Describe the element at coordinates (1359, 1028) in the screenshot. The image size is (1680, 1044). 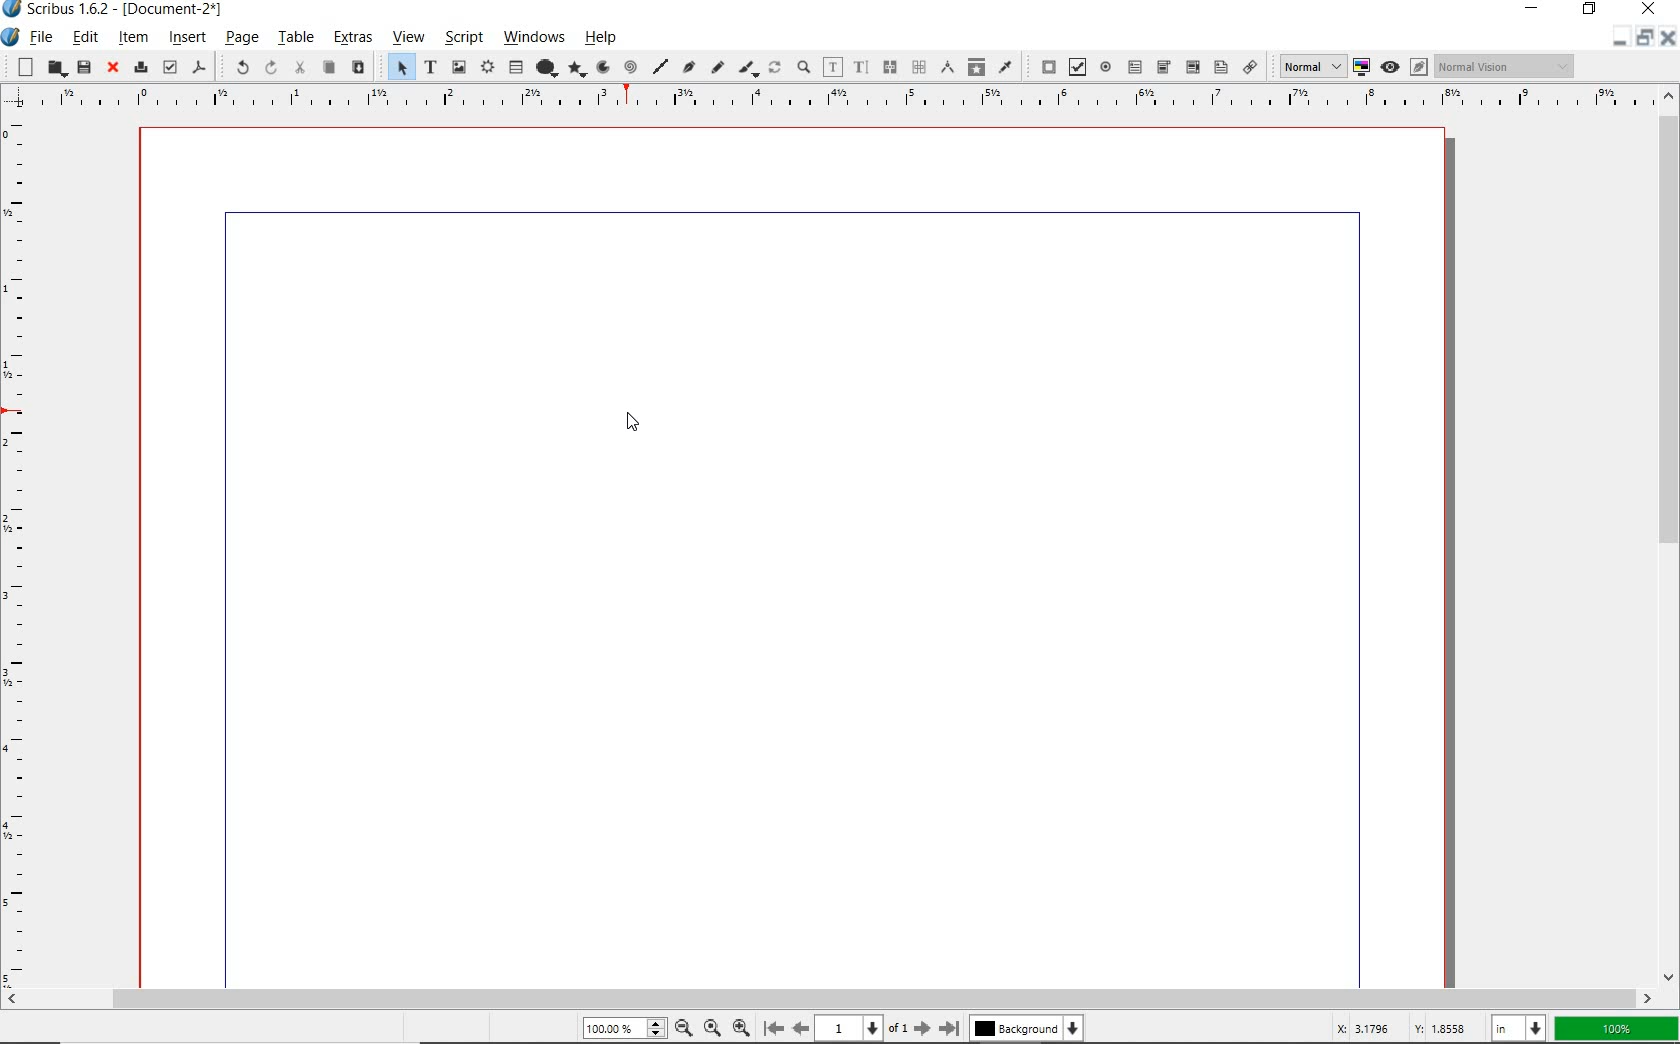
I see `x: 3.17%` at that location.